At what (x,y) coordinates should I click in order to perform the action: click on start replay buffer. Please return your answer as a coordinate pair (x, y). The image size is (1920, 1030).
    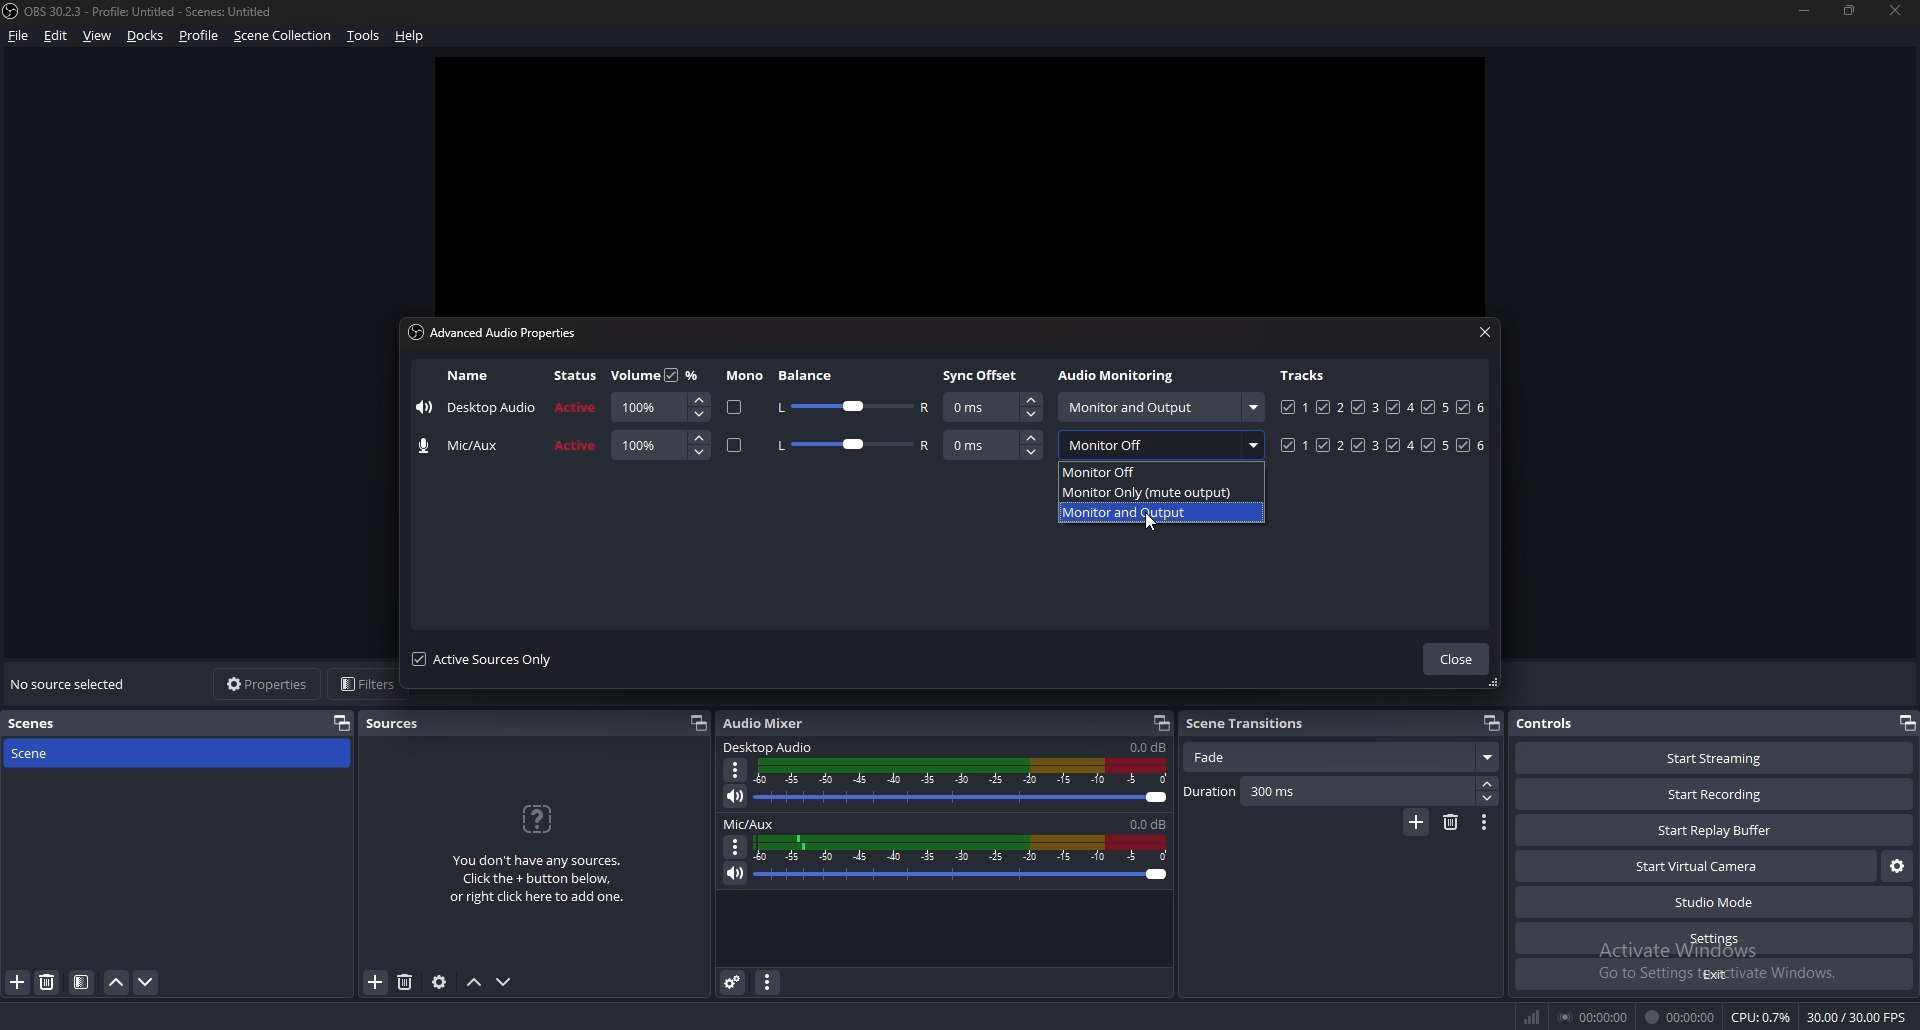
    Looking at the image, I should click on (1715, 830).